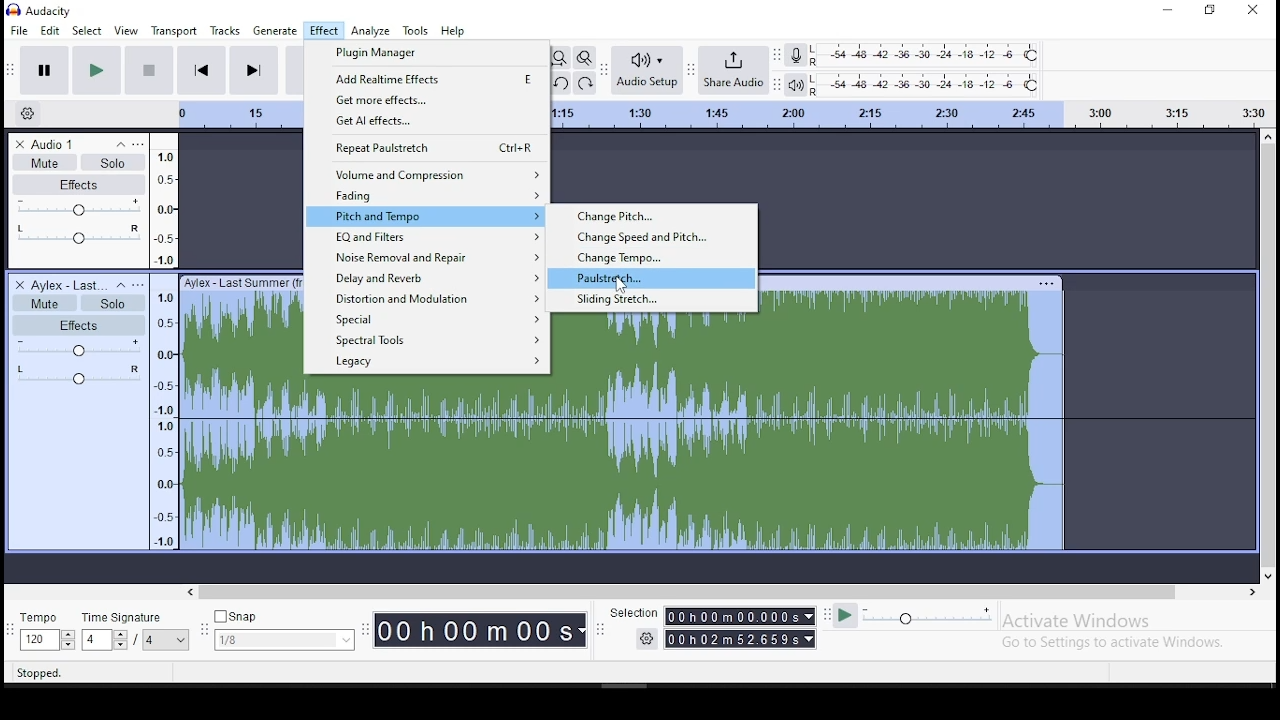 Image resolution: width=1280 pixels, height=720 pixels. I want to click on fit project to width, so click(563, 58).